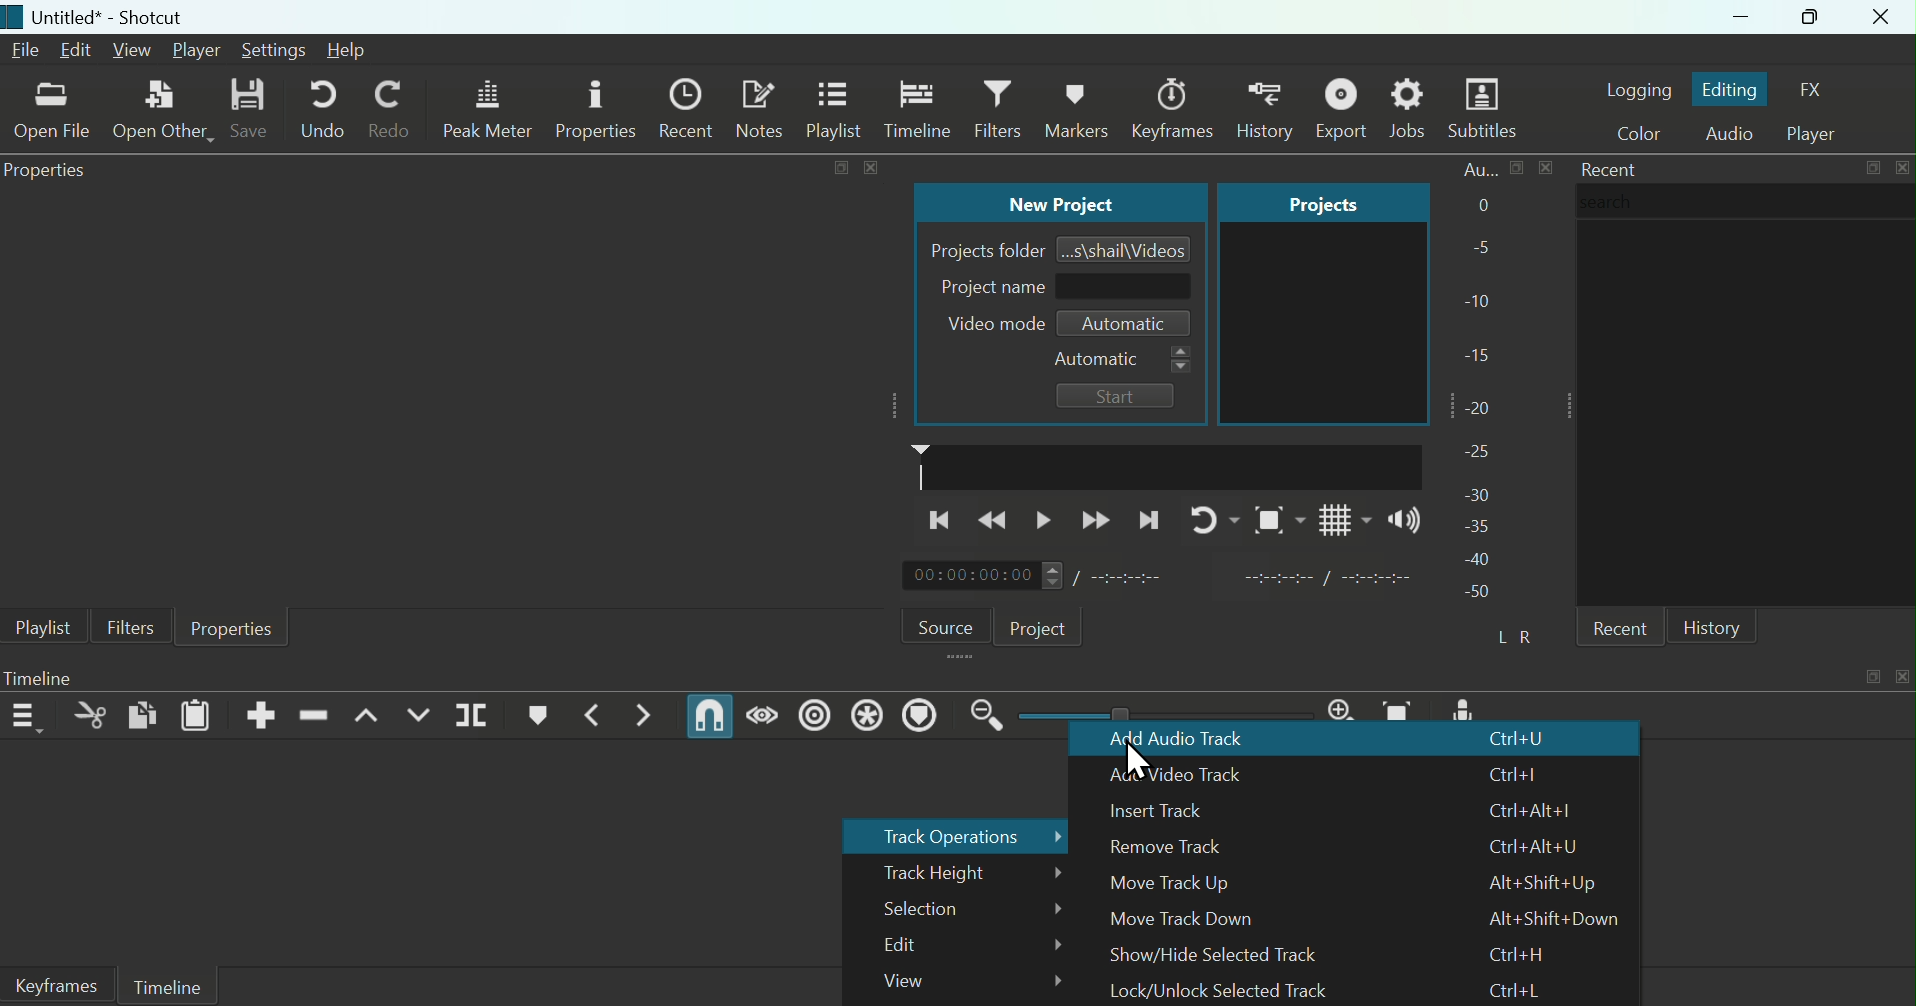 This screenshot has height=1006, width=1916. What do you see at coordinates (396, 113) in the screenshot?
I see `Redo` at bounding box center [396, 113].